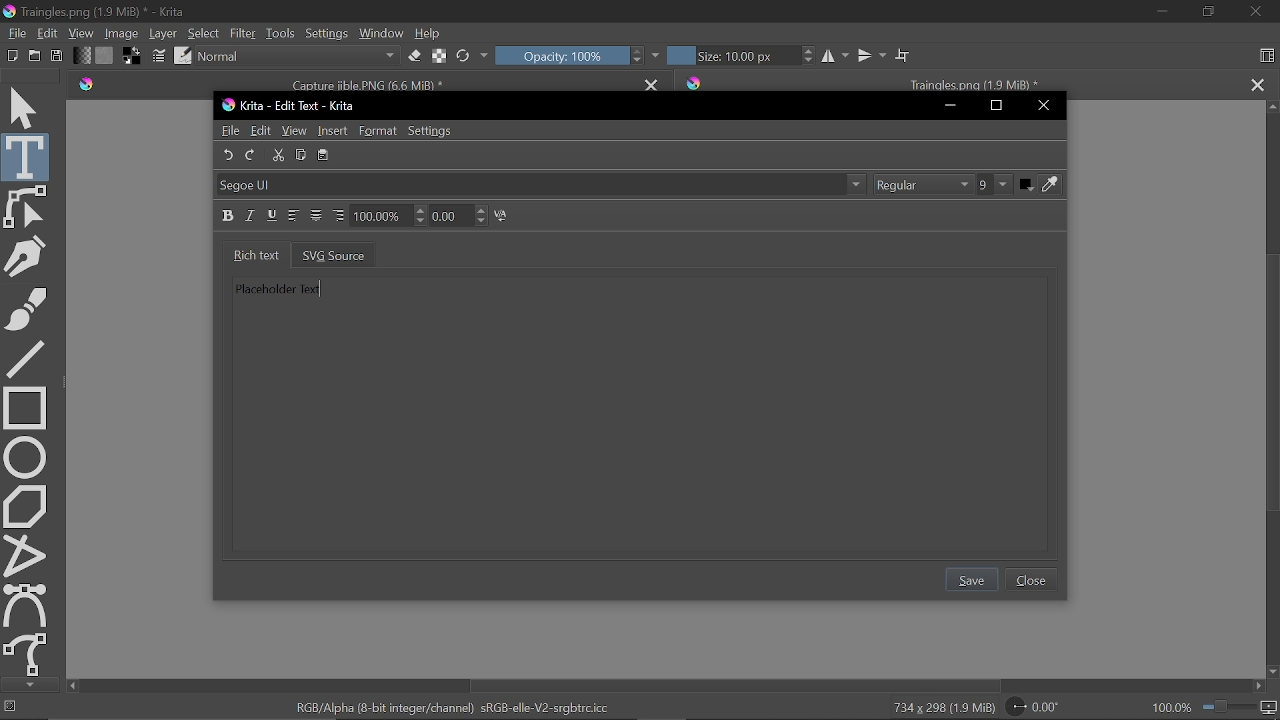 The width and height of the screenshot is (1280, 720). What do you see at coordinates (28, 506) in the screenshot?
I see `Polygon tool` at bounding box center [28, 506].